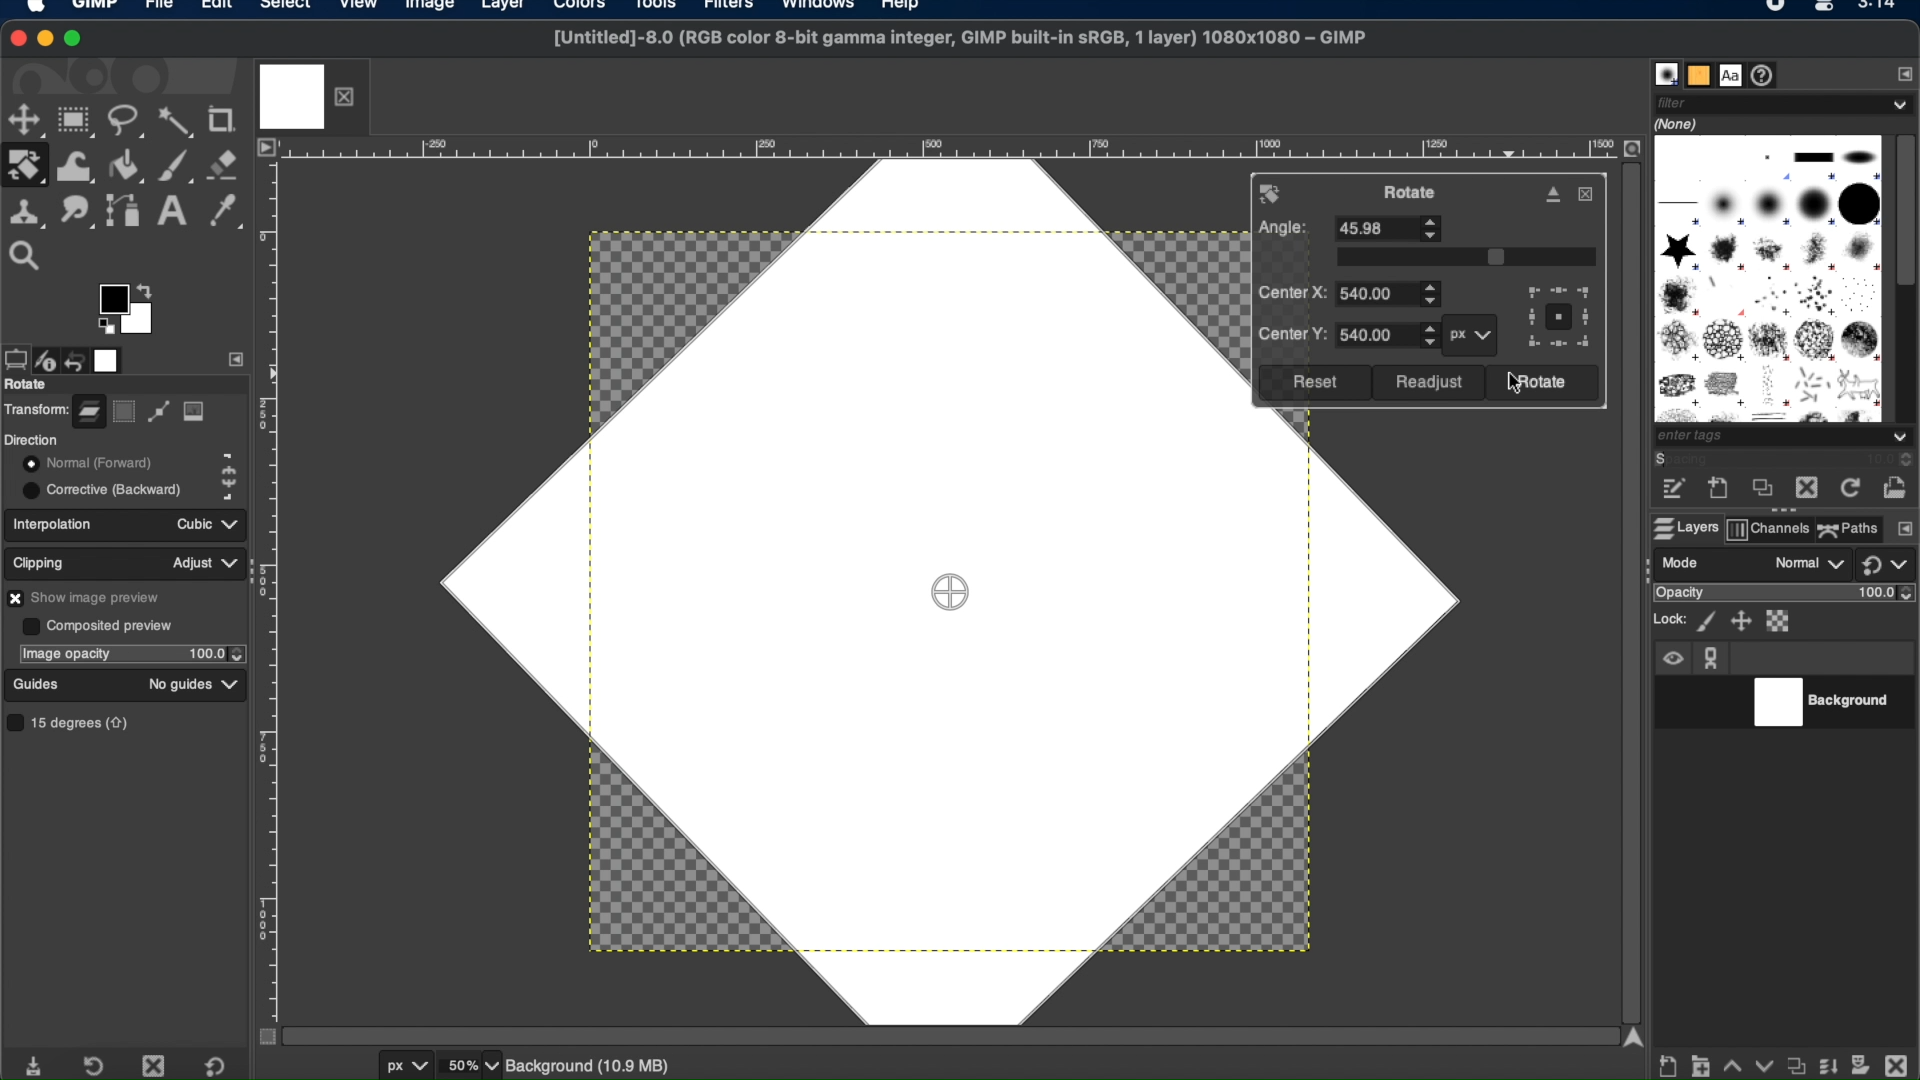 The width and height of the screenshot is (1920, 1080). I want to click on composited preview, so click(97, 625).